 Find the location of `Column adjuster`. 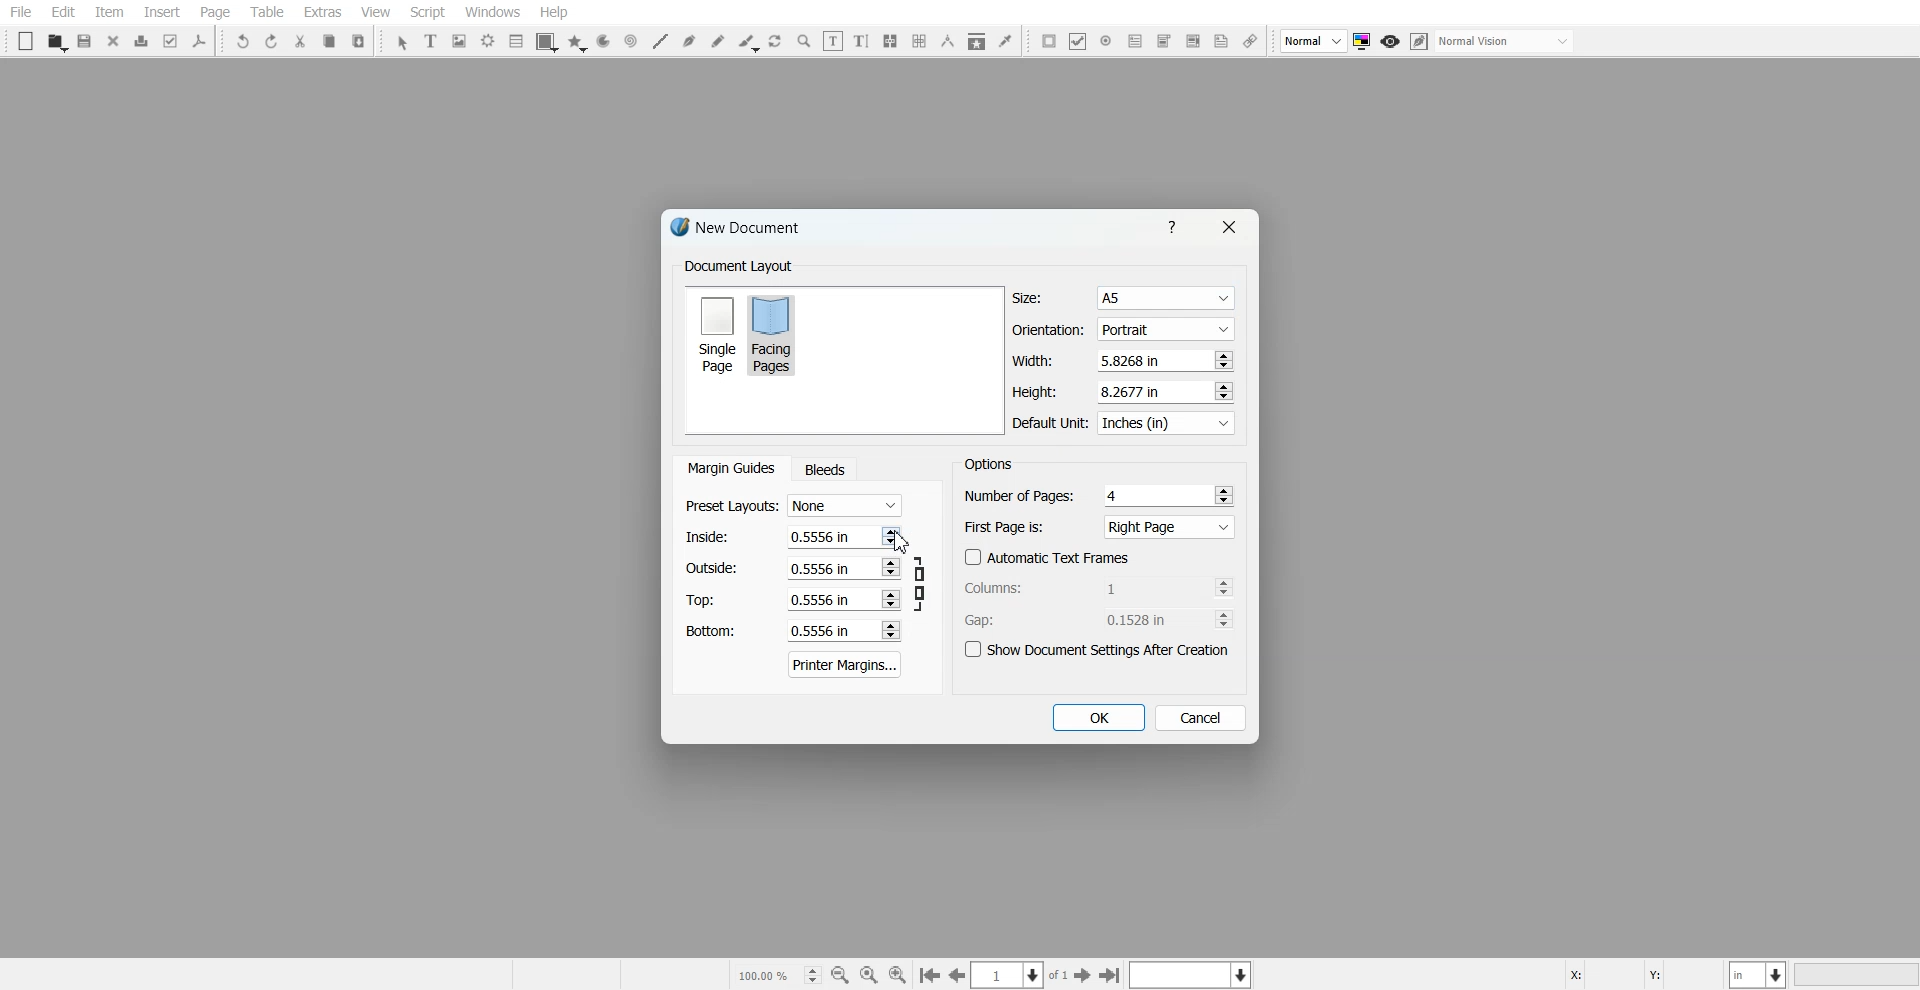

Column adjuster is located at coordinates (1100, 587).